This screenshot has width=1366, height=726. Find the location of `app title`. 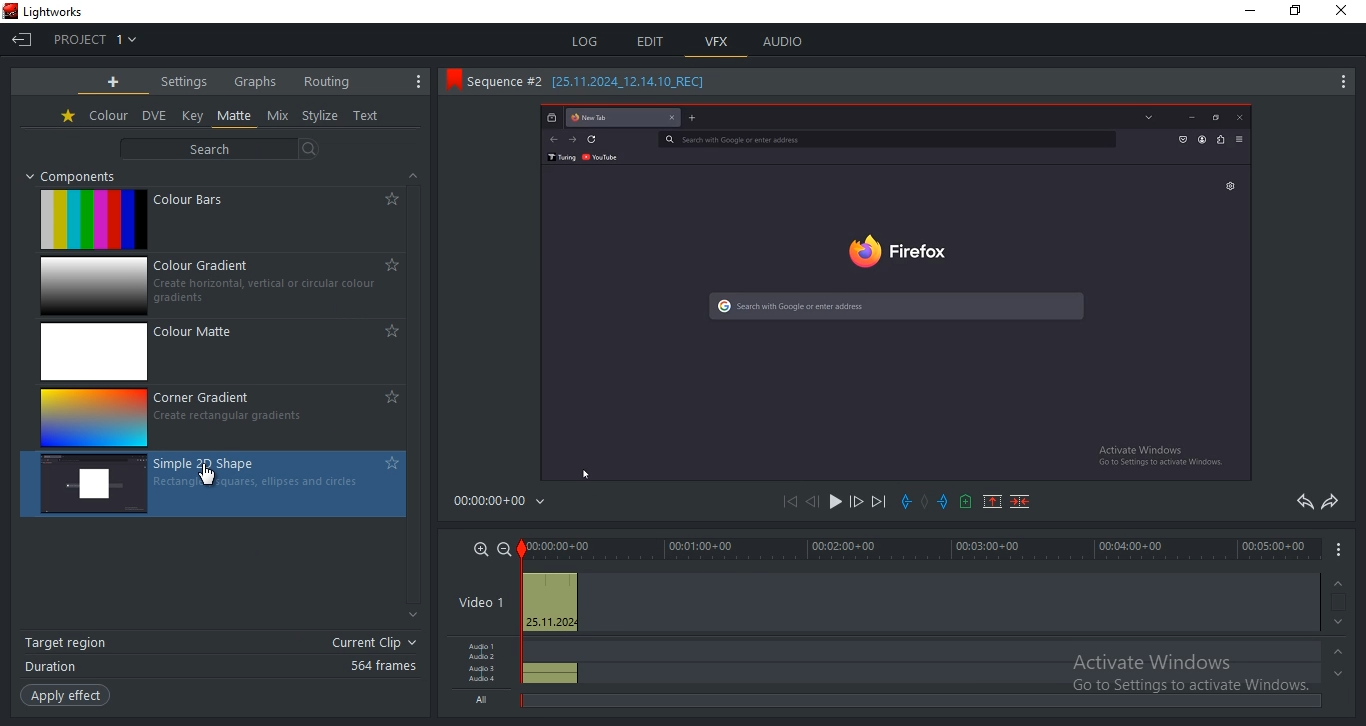

app title is located at coordinates (51, 12).